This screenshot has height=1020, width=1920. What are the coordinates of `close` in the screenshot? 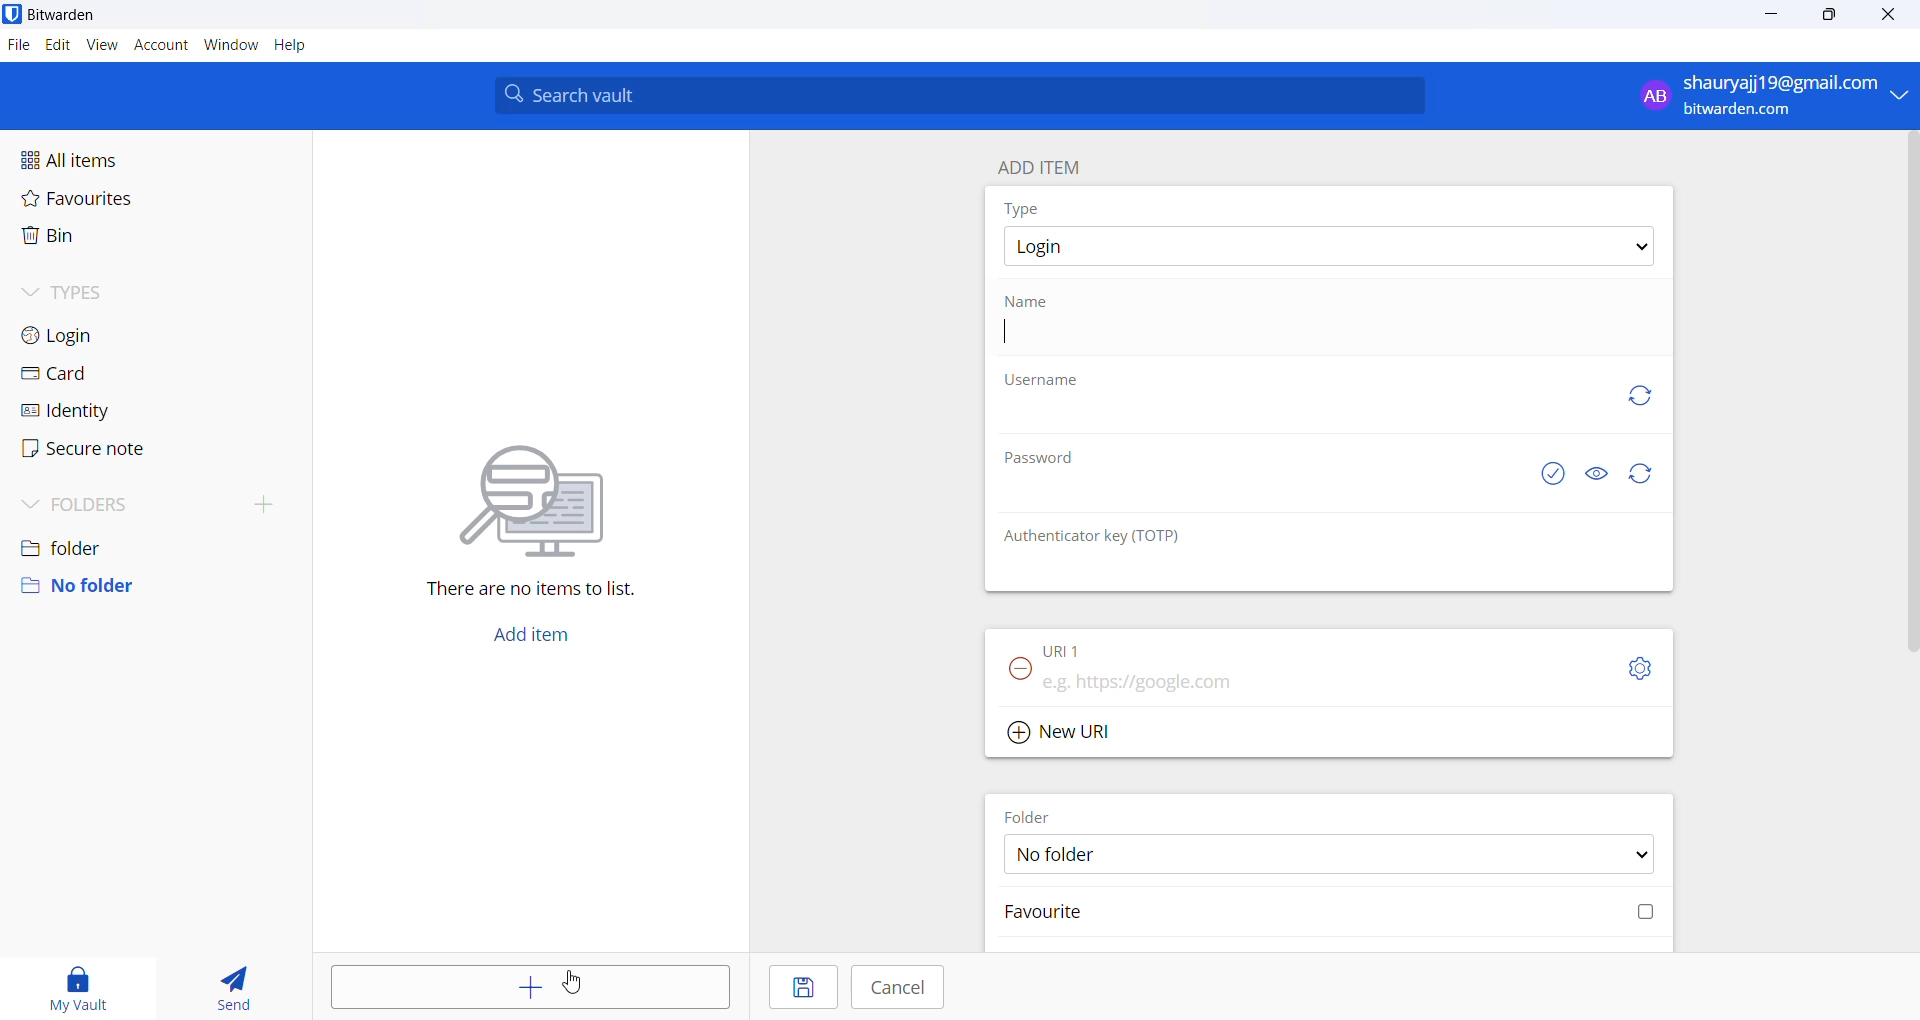 It's located at (1884, 14).